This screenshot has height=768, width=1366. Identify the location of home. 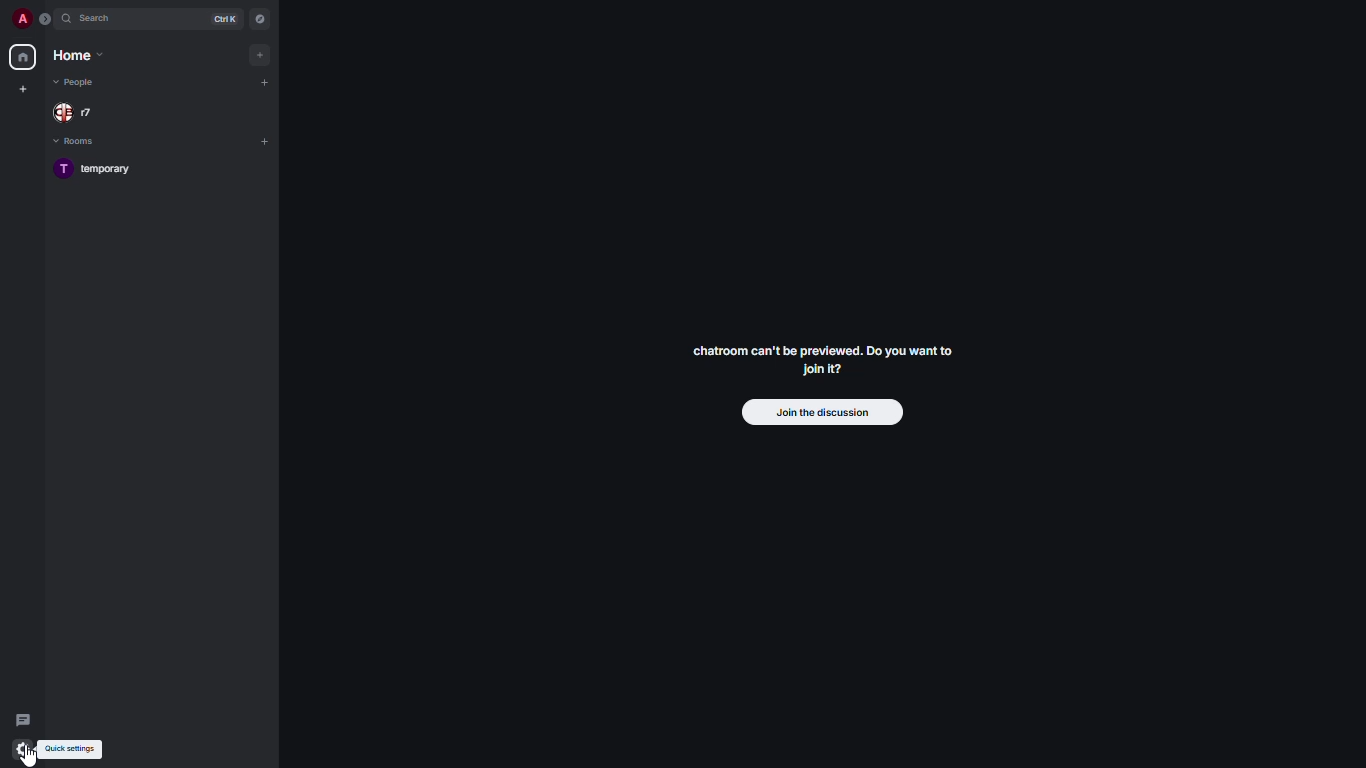
(80, 55).